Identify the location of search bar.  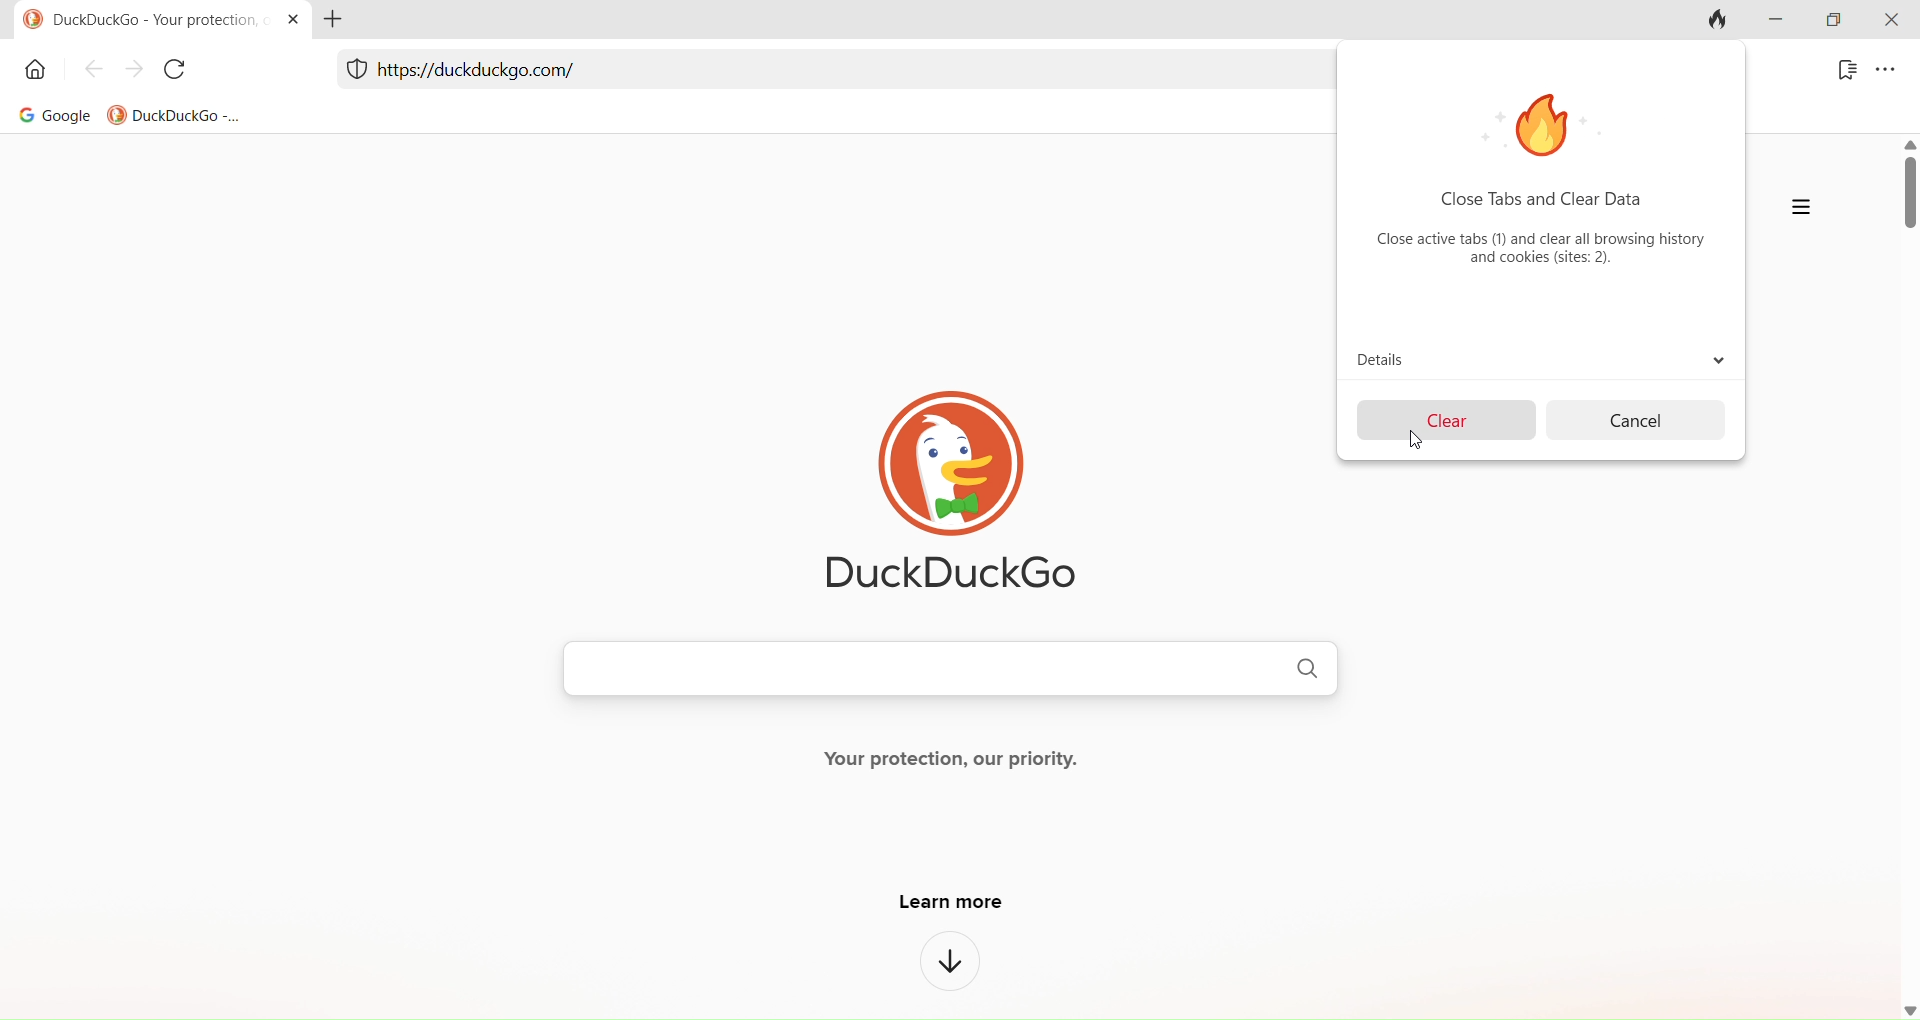
(923, 671).